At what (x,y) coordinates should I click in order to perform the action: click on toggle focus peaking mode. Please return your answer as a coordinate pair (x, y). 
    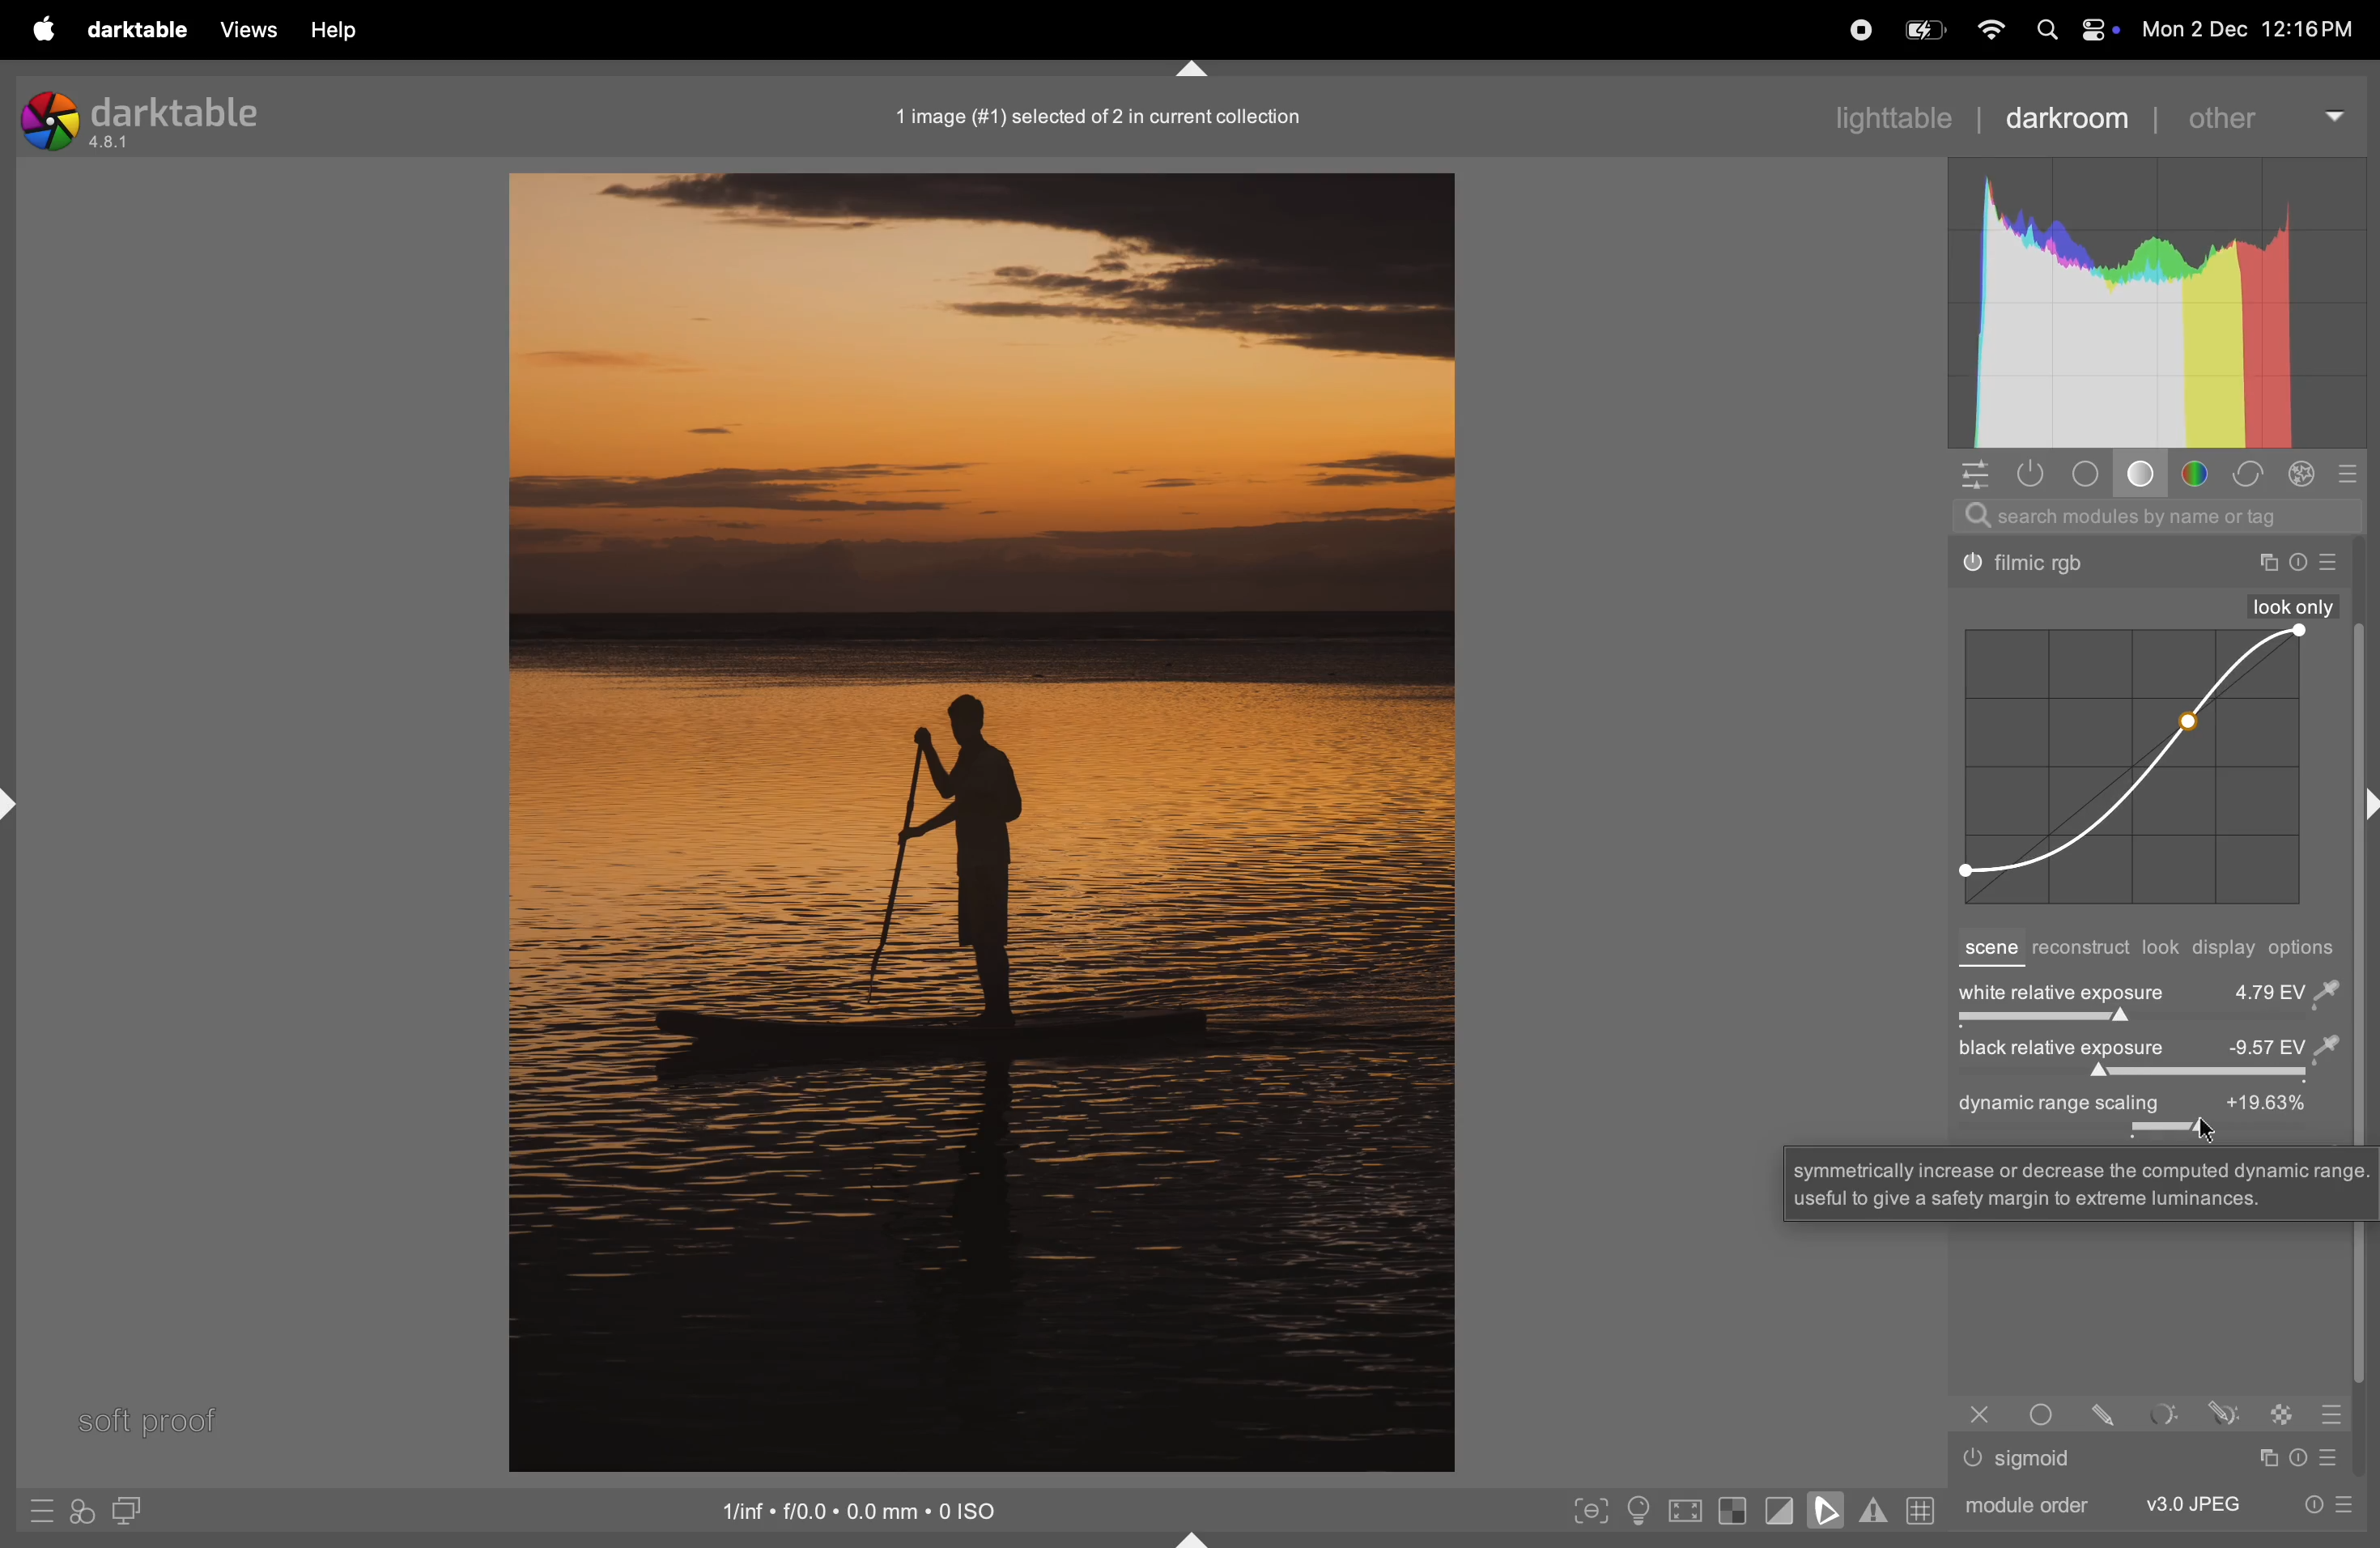
    Looking at the image, I should click on (1592, 1508).